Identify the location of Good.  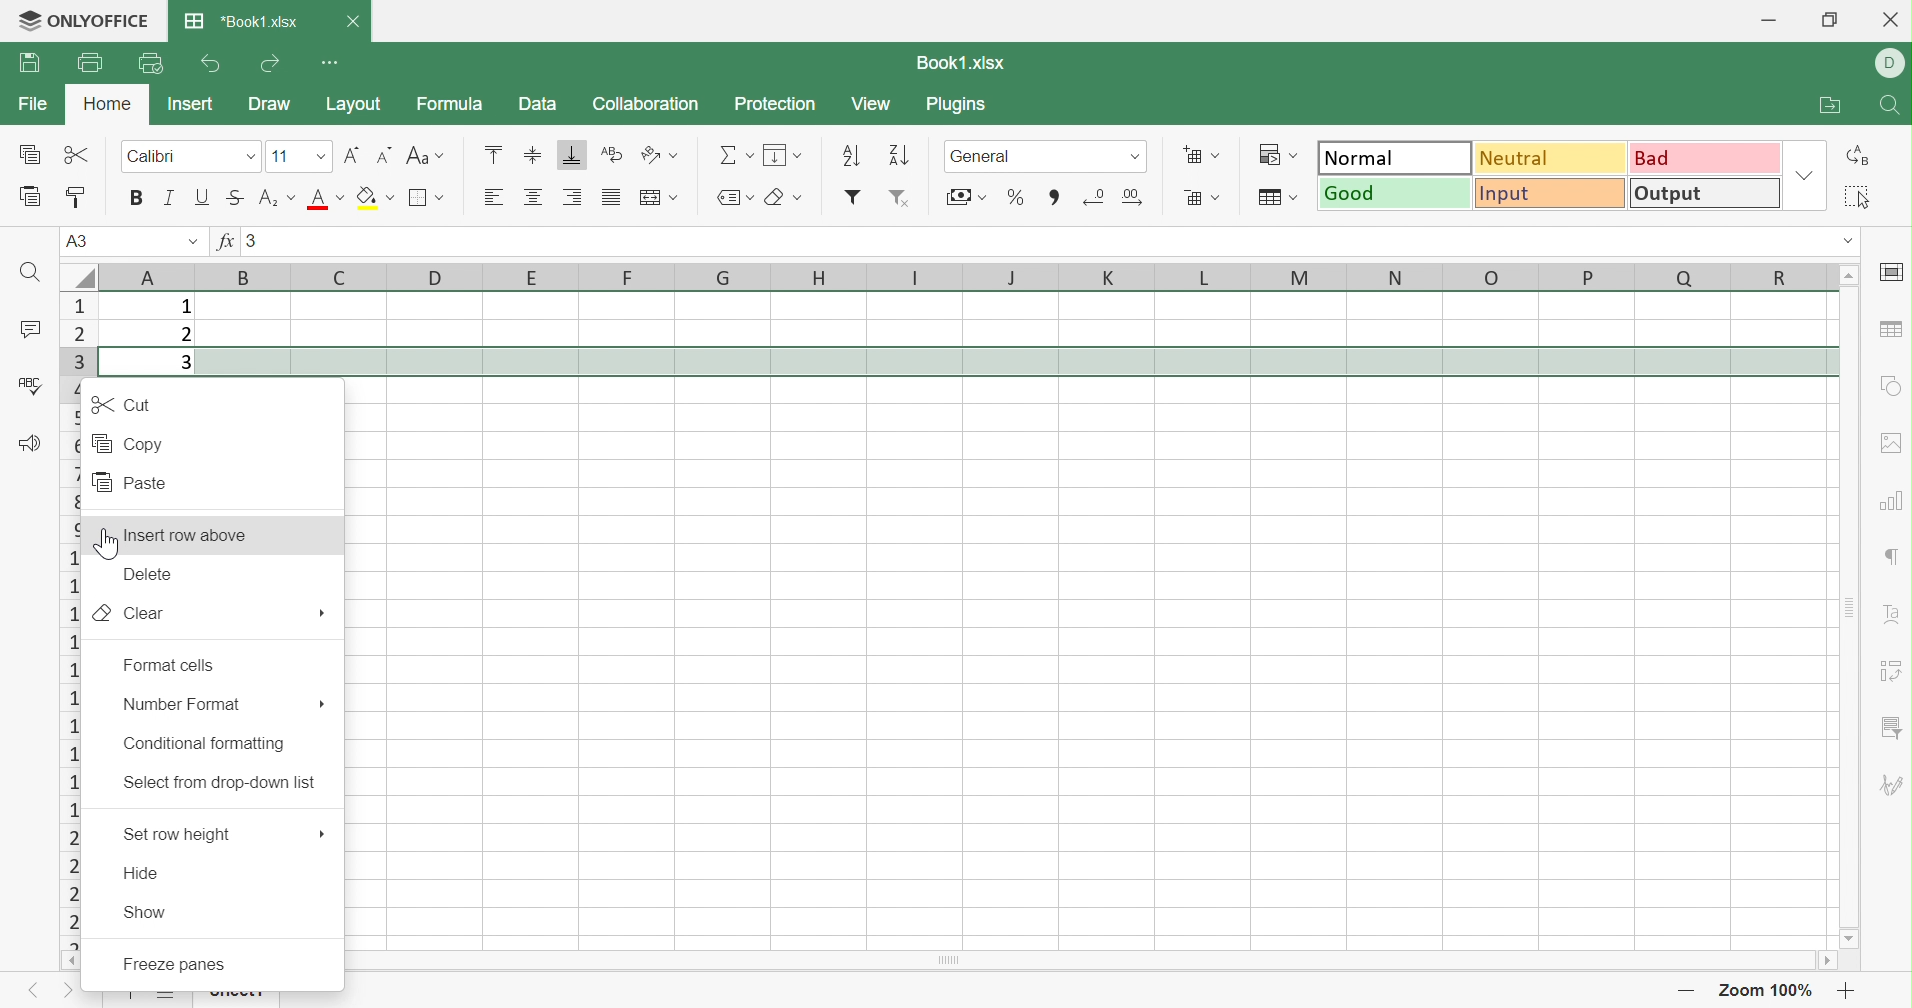
(1395, 193).